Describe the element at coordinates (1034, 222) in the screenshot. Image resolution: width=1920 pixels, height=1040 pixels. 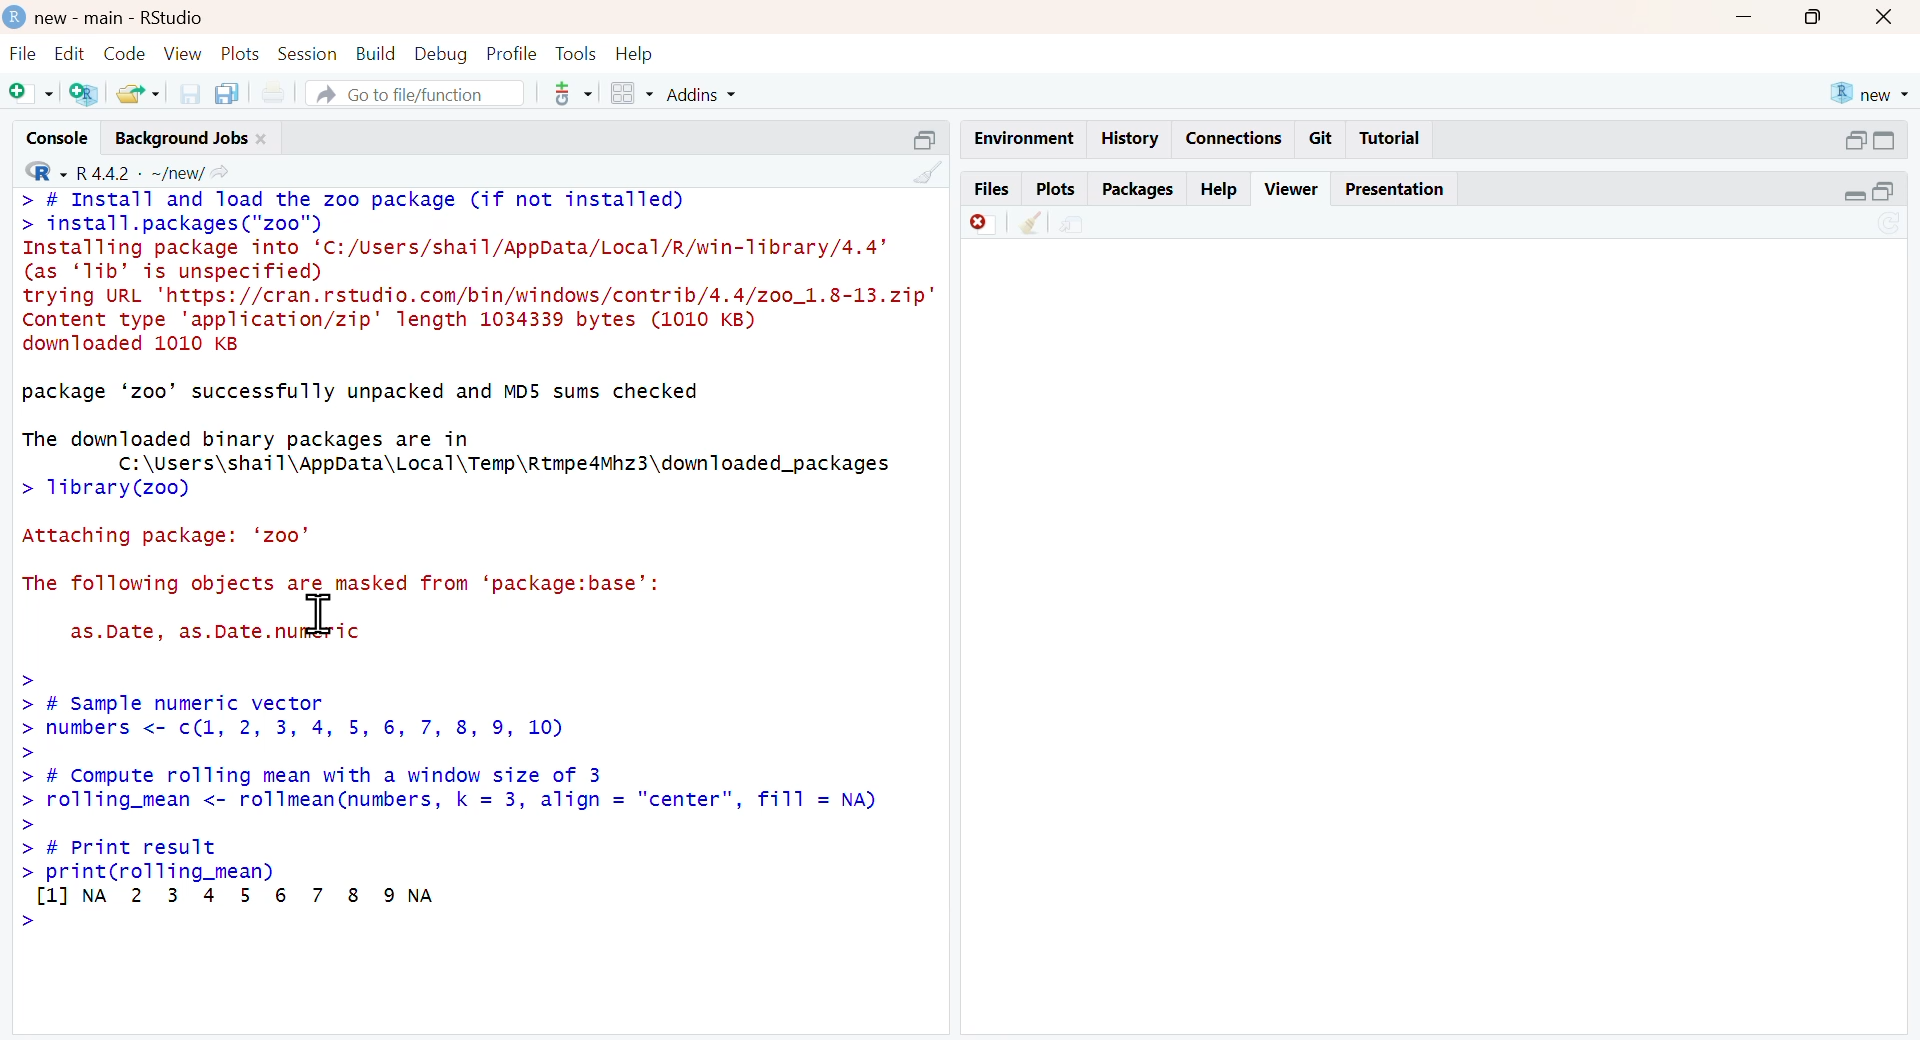
I see `clear` at that location.